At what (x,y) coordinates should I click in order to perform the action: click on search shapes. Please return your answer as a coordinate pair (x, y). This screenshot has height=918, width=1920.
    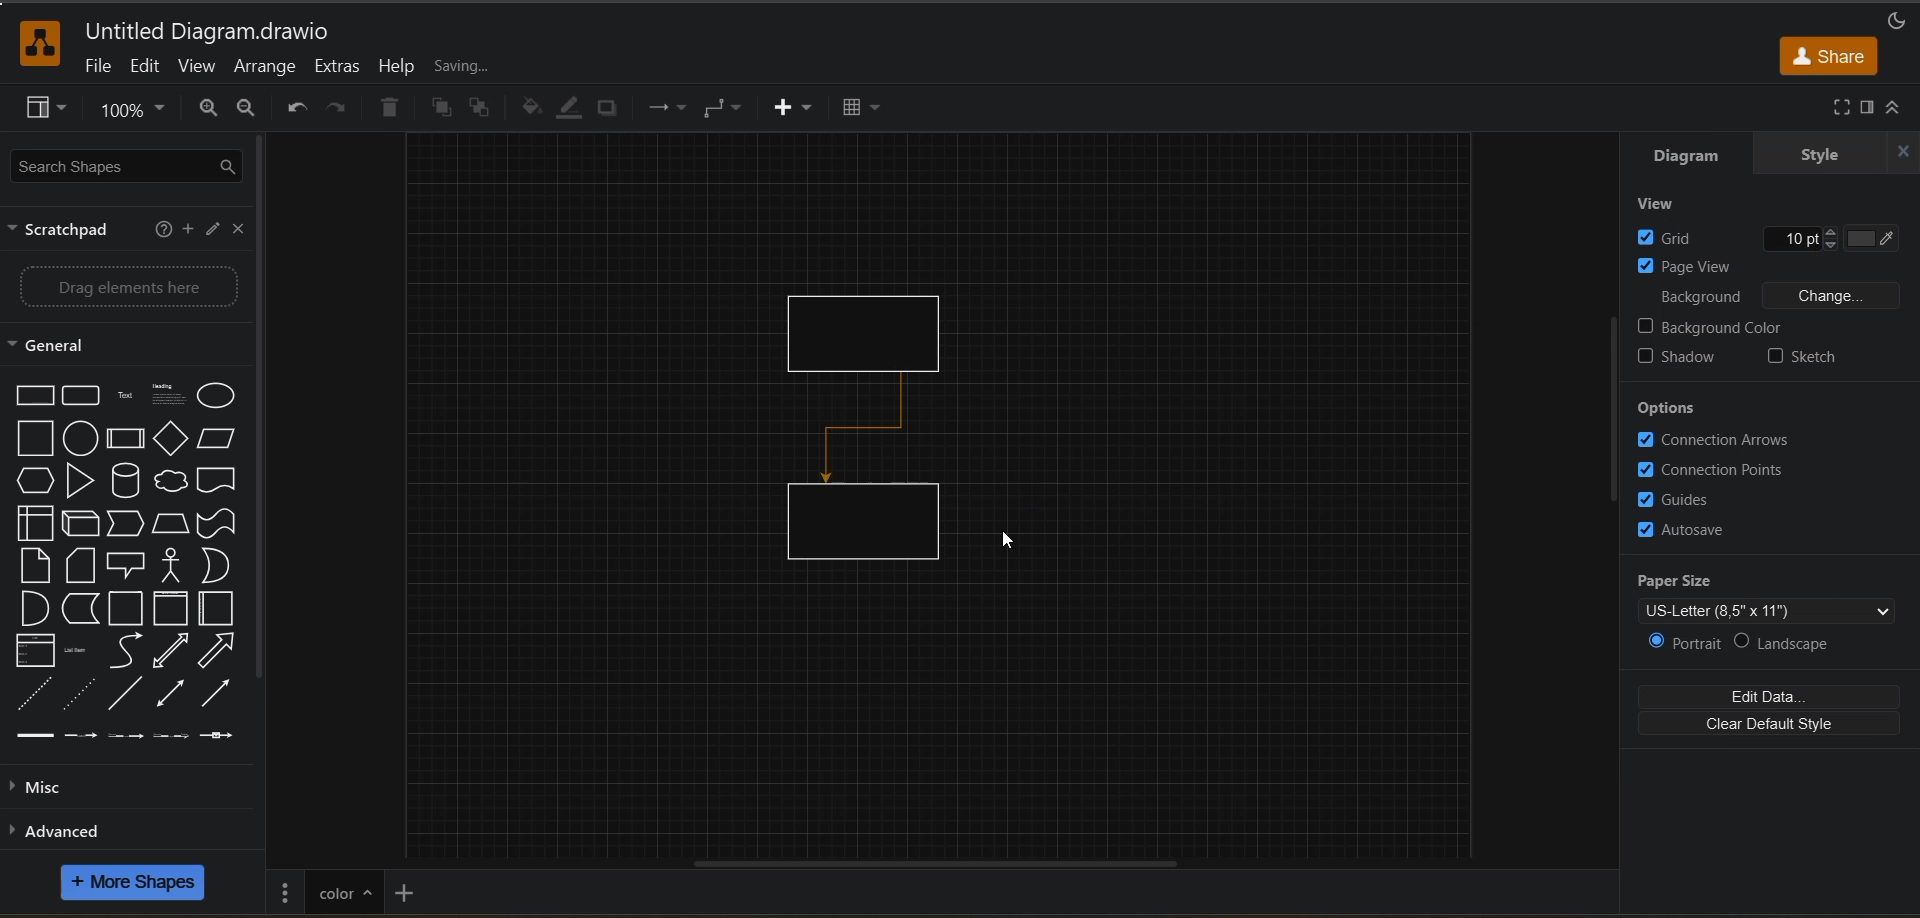
    Looking at the image, I should click on (129, 168).